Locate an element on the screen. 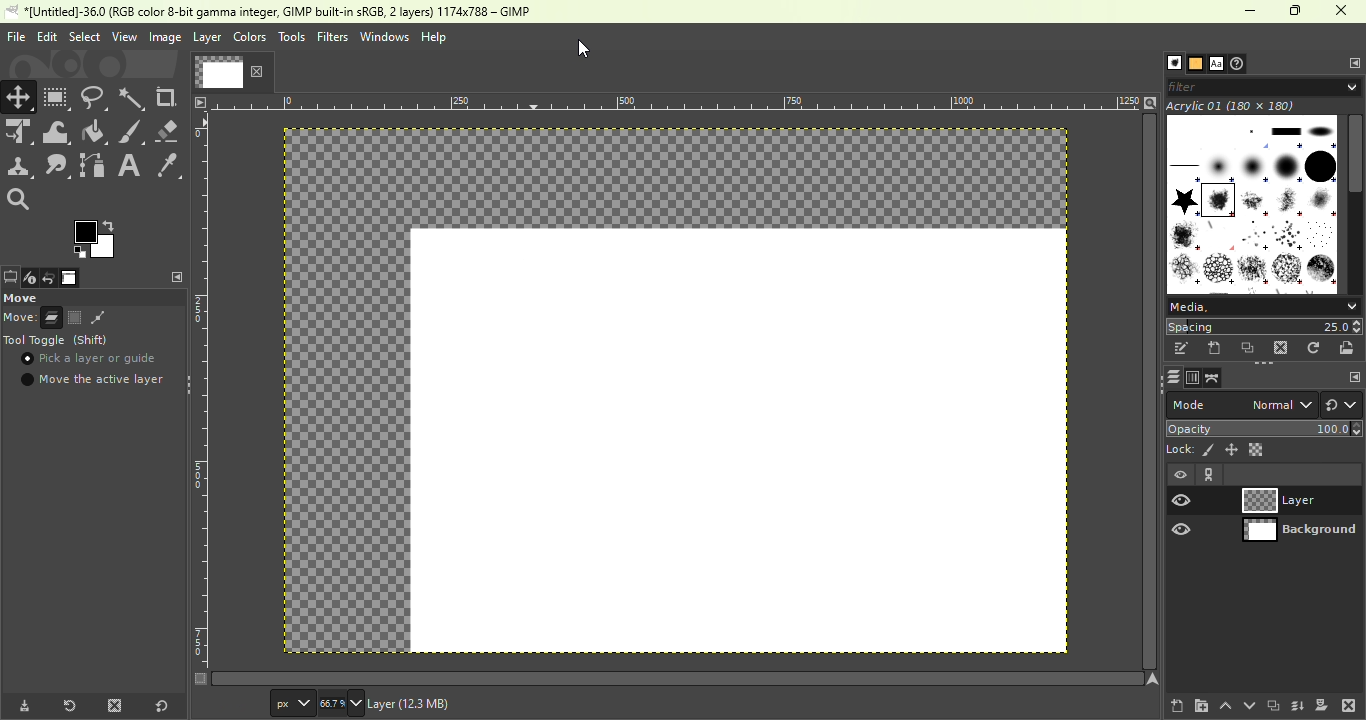 Image resolution: width=1366 pixels, height=720 pixels. Brushes is located at coordinates (1169, 63).